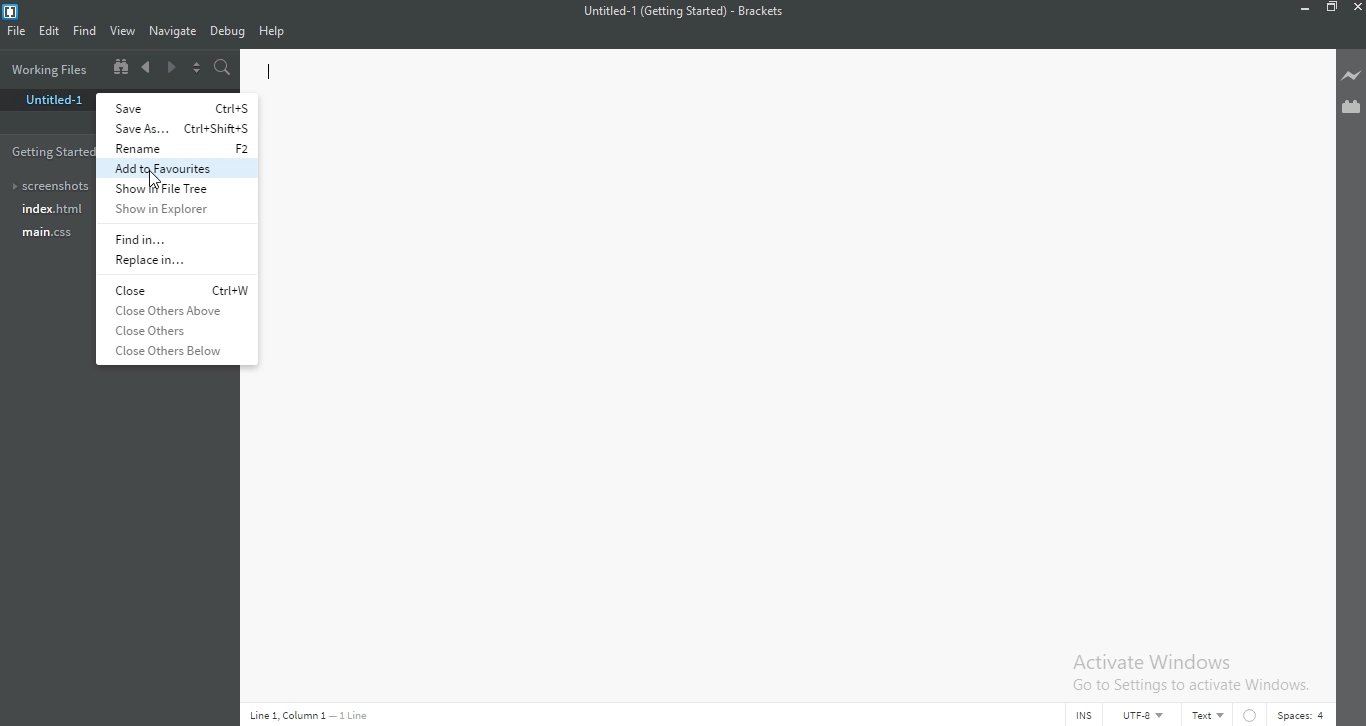 This screenshot has height=726, width=1366. What do you see at coordinates (124, 32) in the screenshot?
I see `View` at bounding box center [124, 32].